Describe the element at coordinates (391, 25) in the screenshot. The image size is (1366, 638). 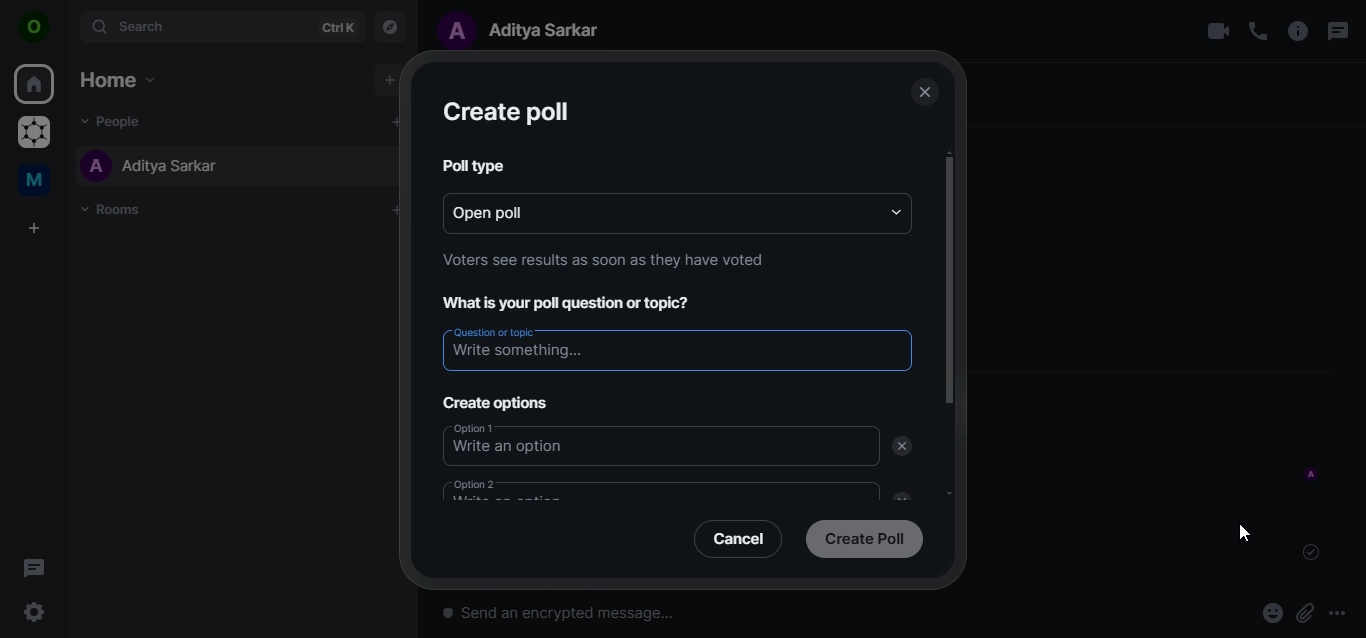
I see `explore rooms` at that location.